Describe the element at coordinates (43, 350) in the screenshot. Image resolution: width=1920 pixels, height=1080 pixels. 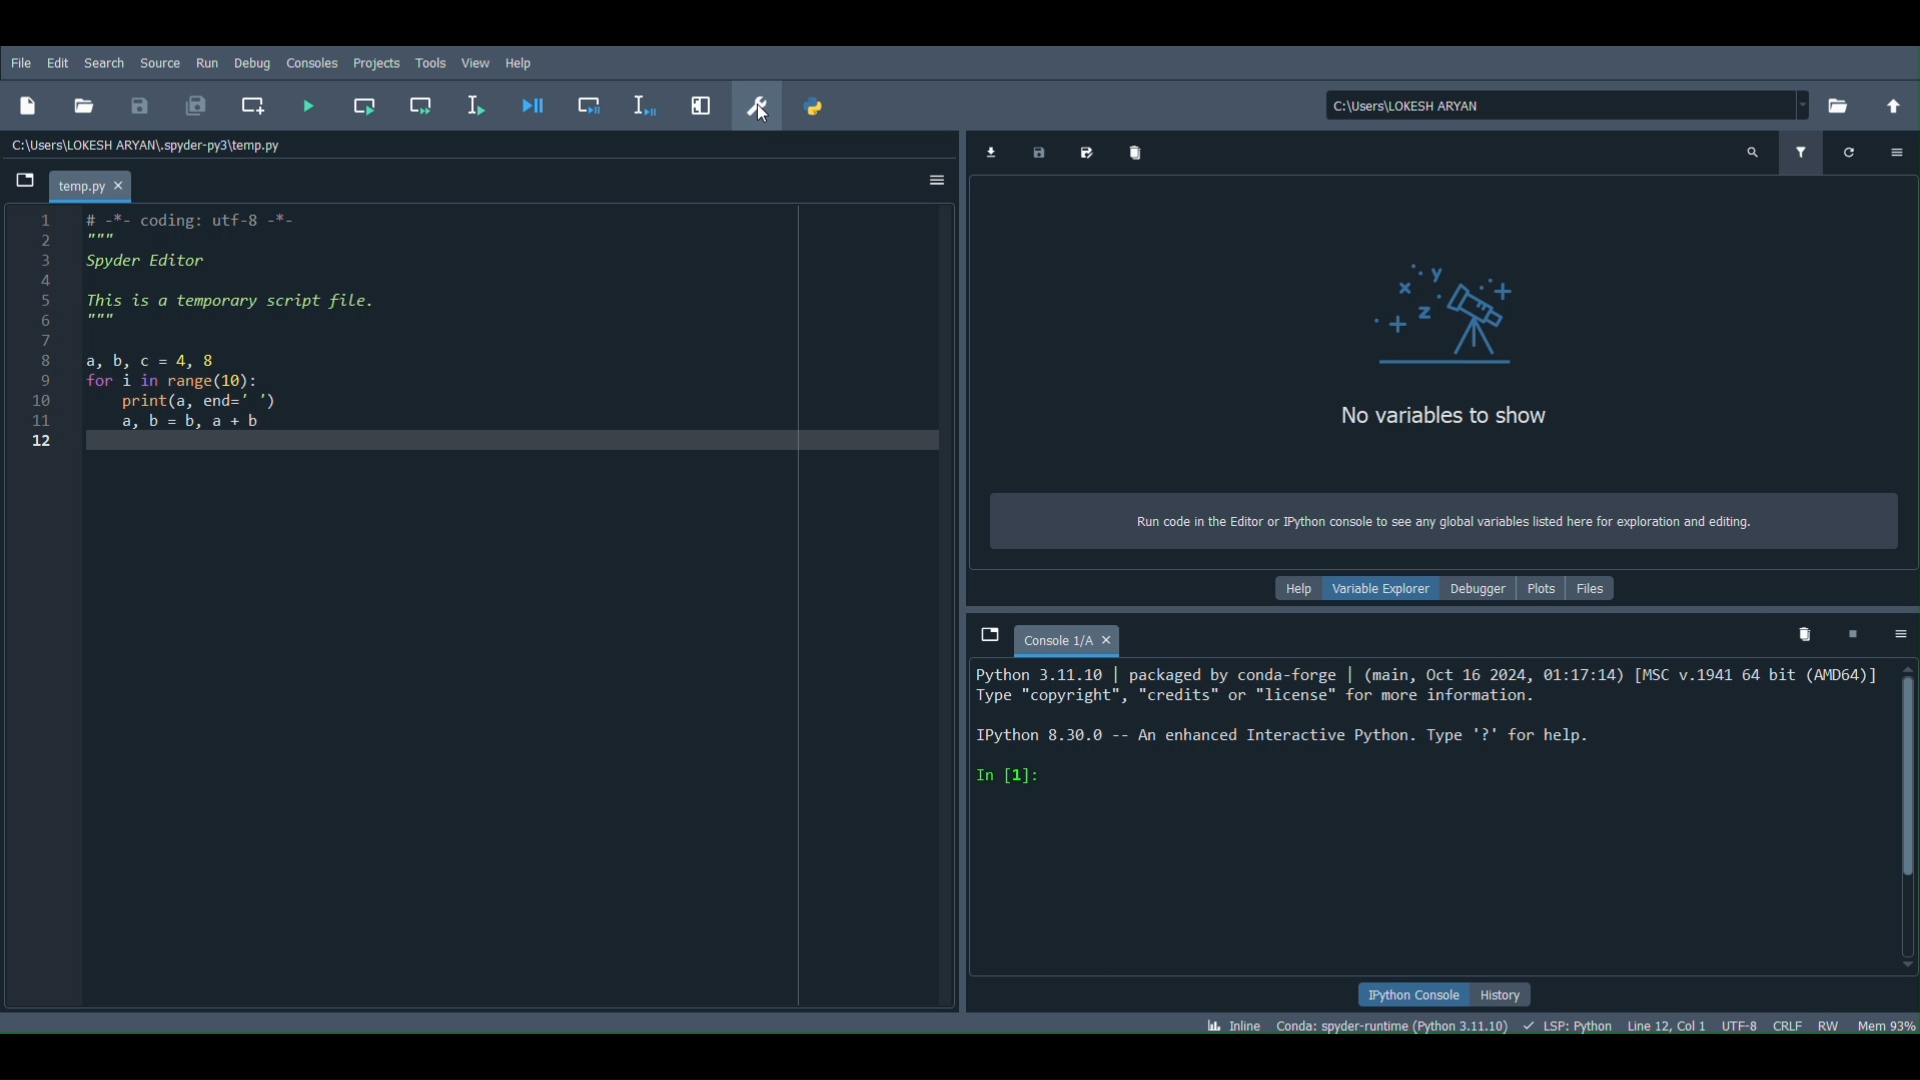
I see `Line numbers` at that location.